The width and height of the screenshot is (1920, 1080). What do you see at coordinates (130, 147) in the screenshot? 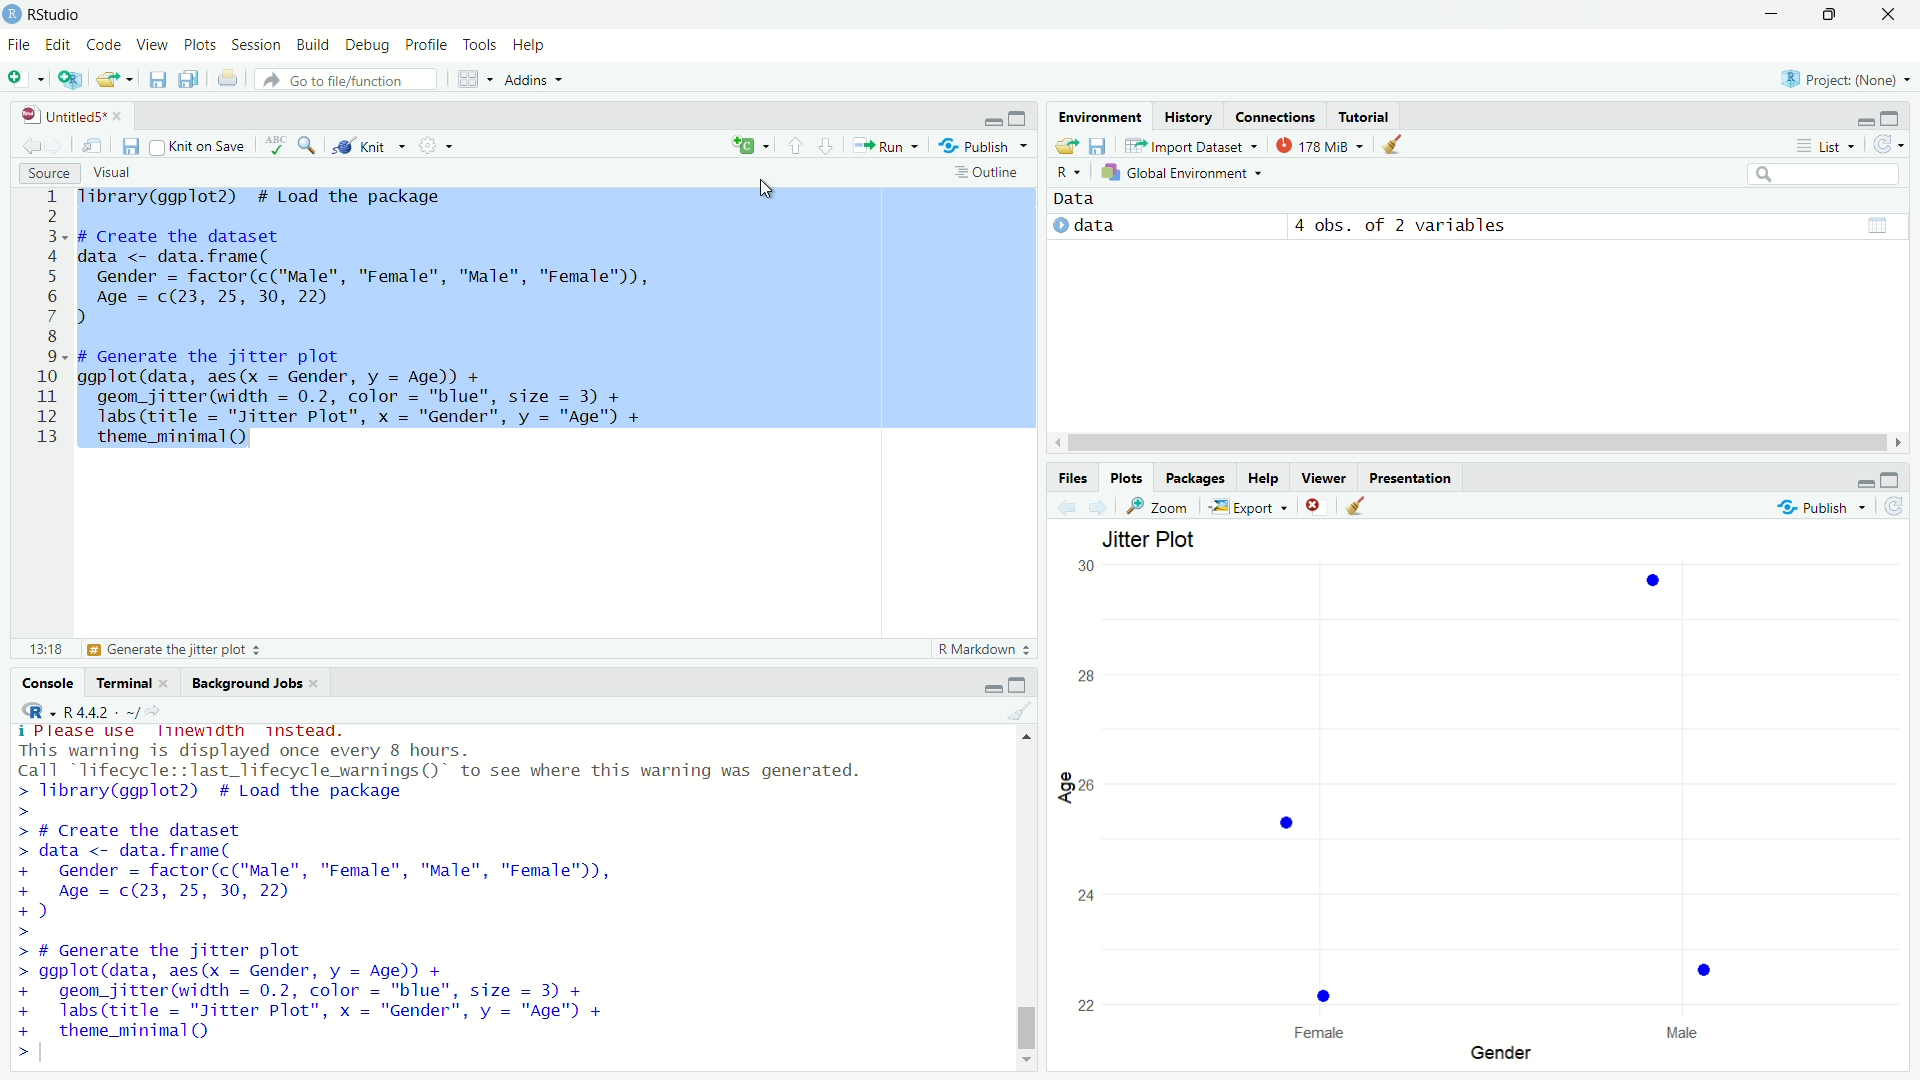
I see `save current document` at bounding box center [130, 147].